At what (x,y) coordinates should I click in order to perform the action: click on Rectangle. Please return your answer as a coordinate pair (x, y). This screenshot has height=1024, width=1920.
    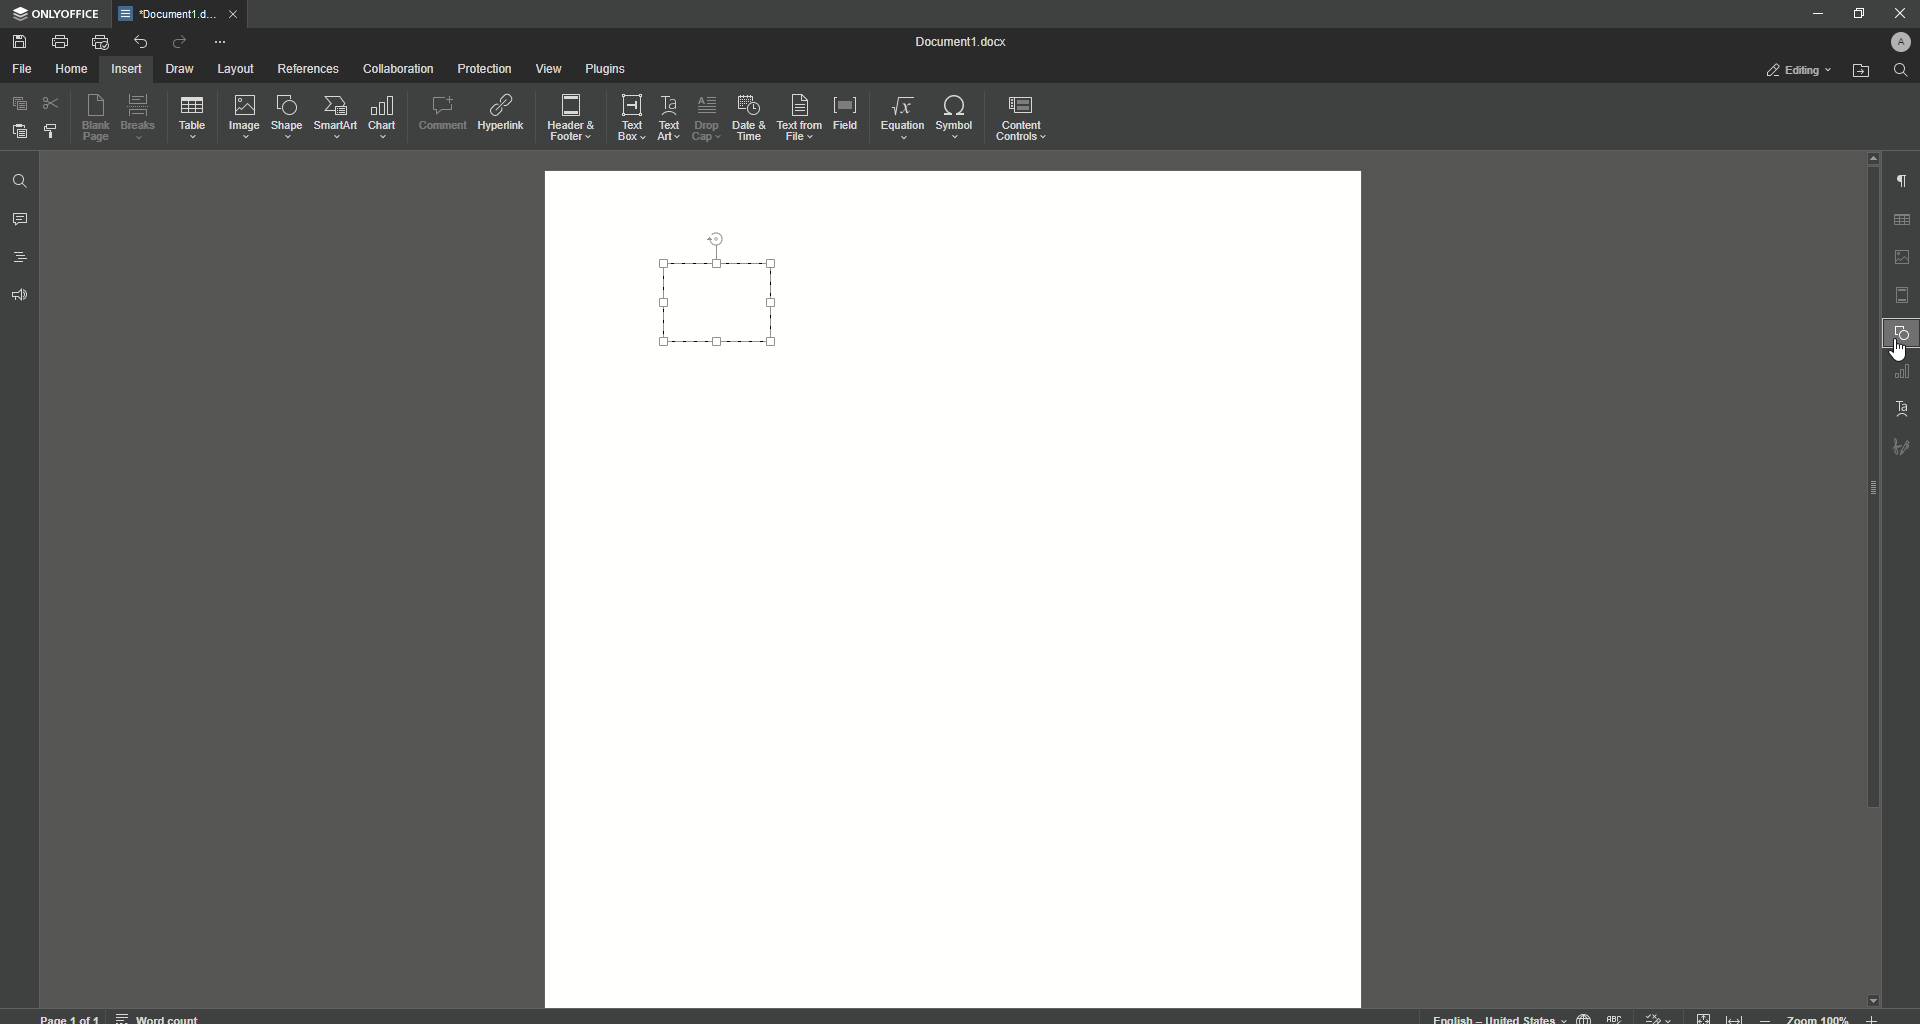
    Looking at the image, I should click on (720, 302).